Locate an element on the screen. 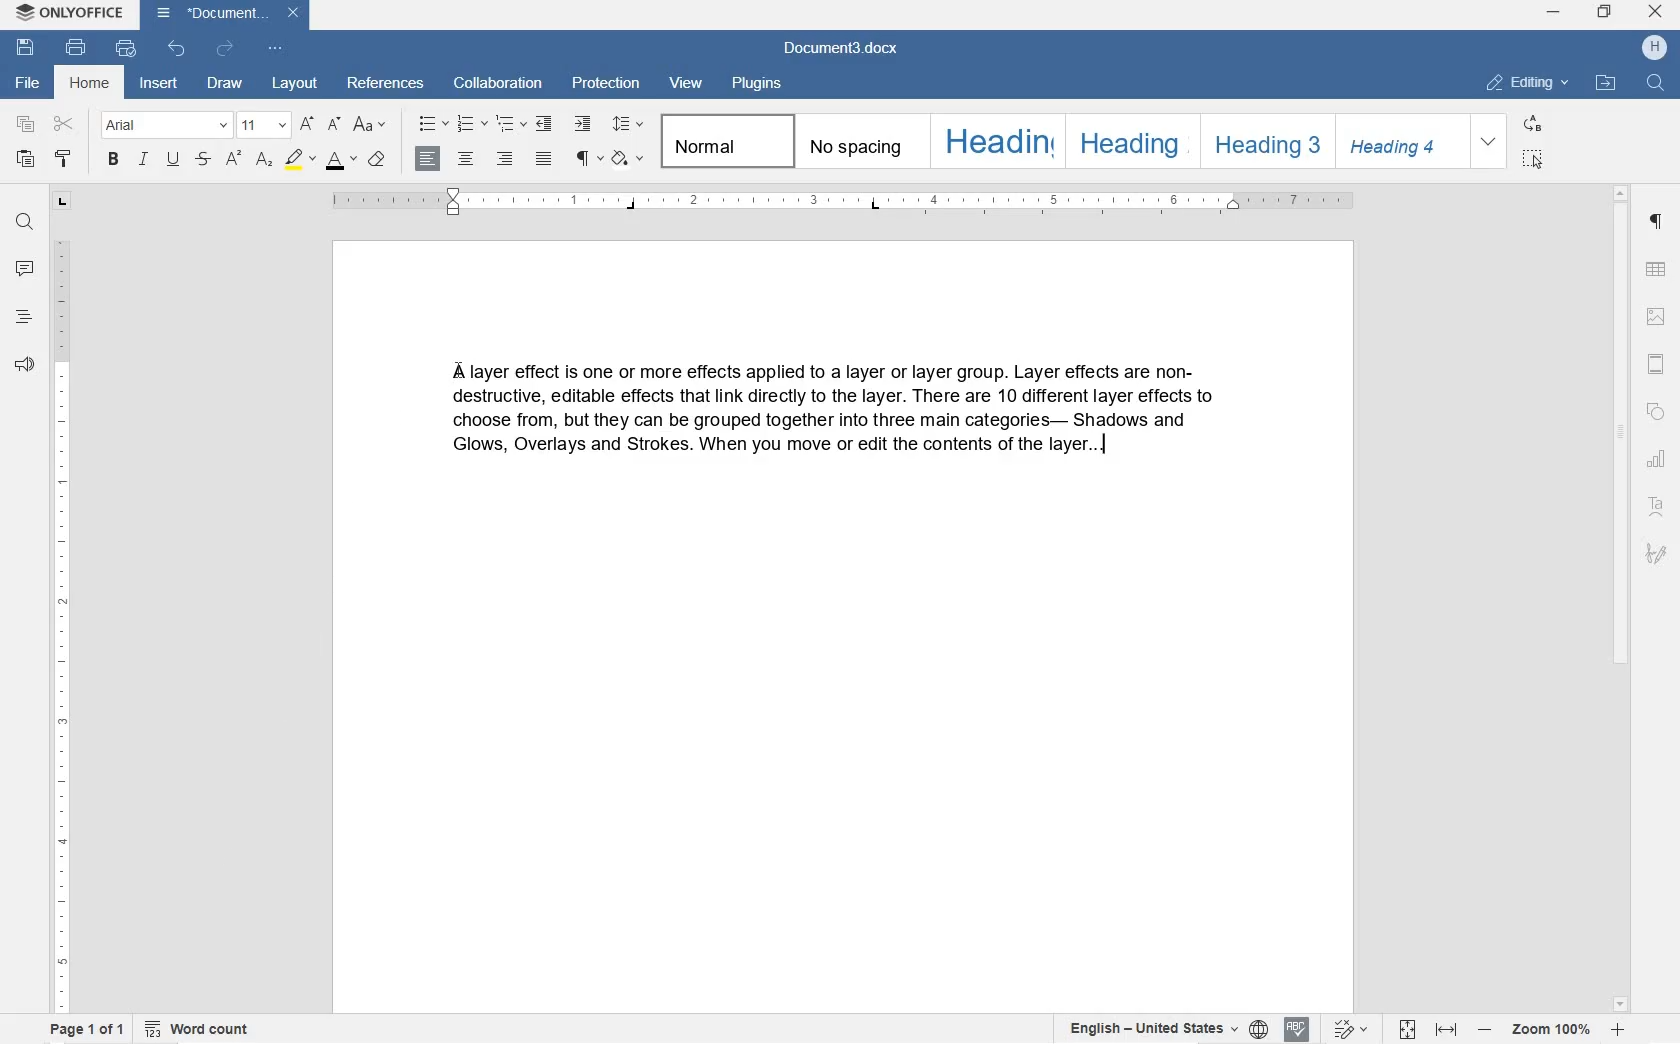 This screenshot has width=1680, height=1044. PRINT is located at coordinates (75, 47).